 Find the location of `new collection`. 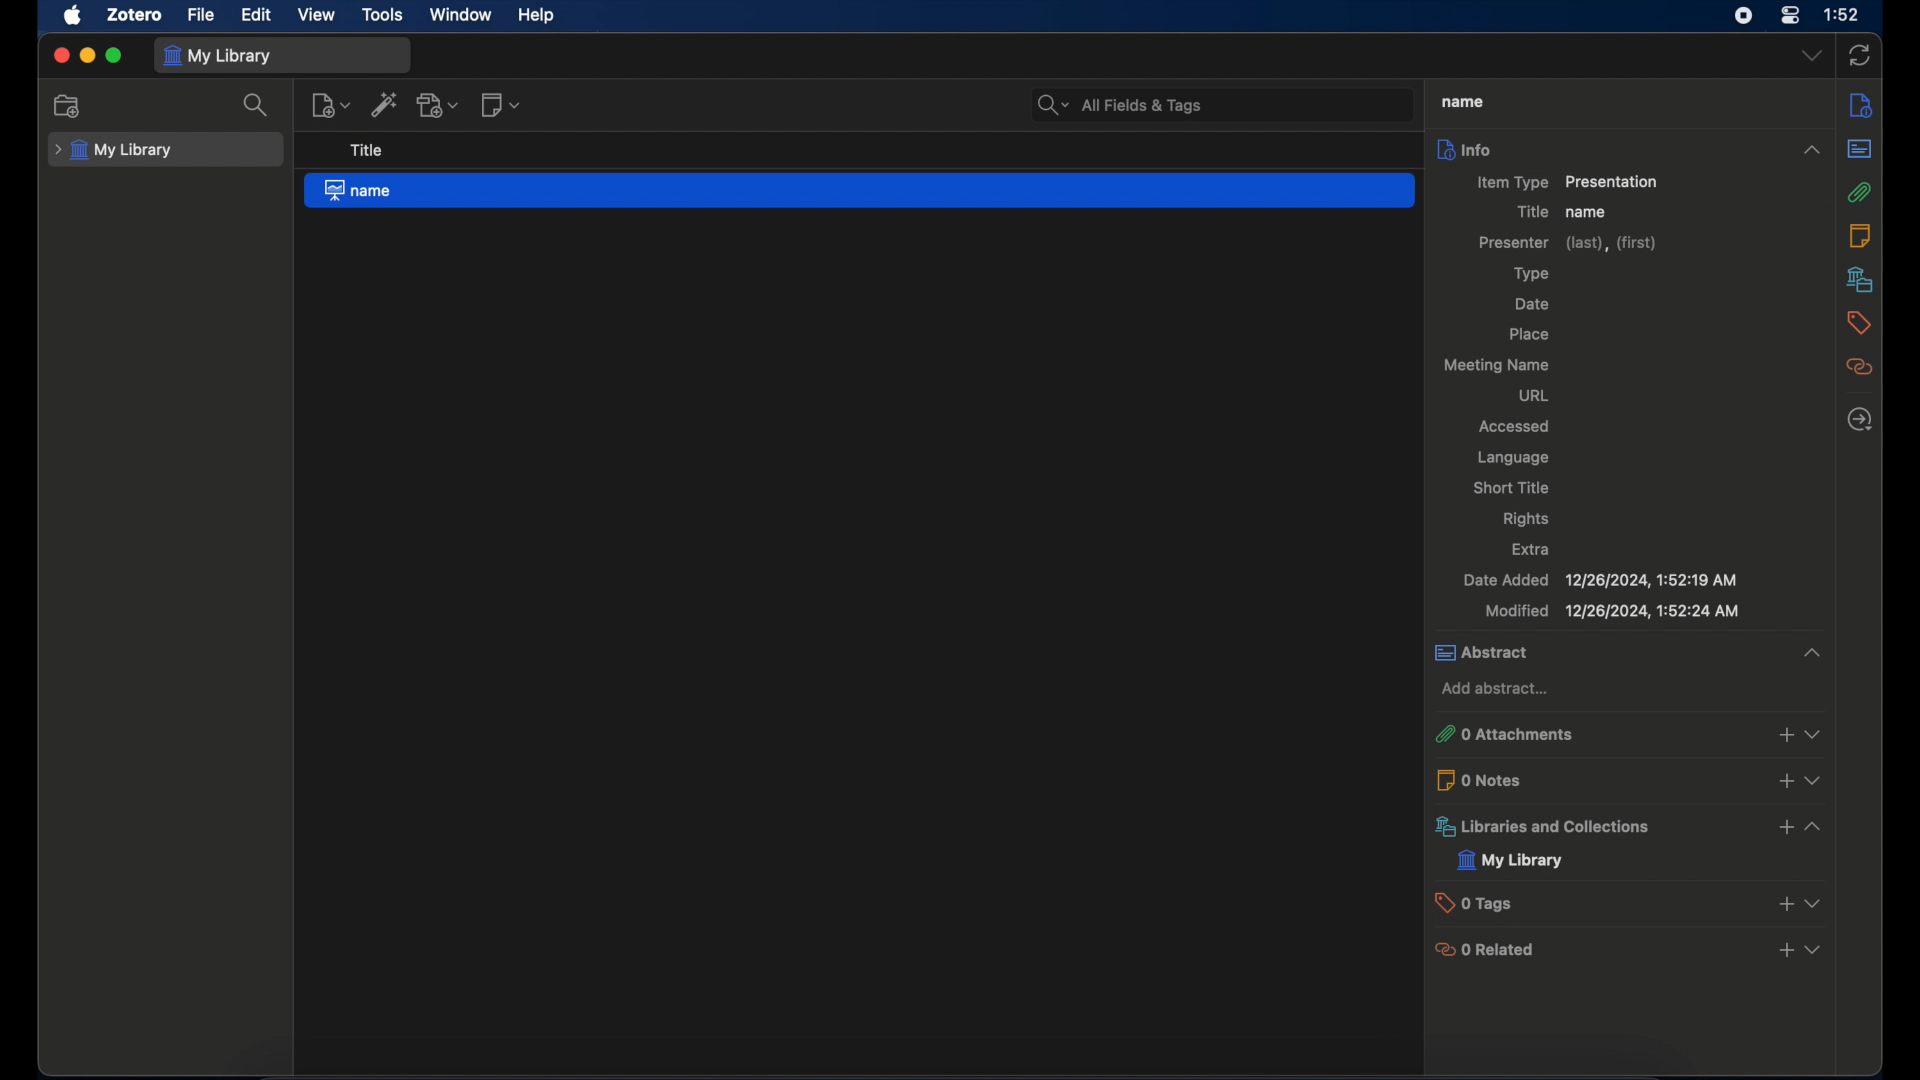

new collection is located at coordinates (68, 106).